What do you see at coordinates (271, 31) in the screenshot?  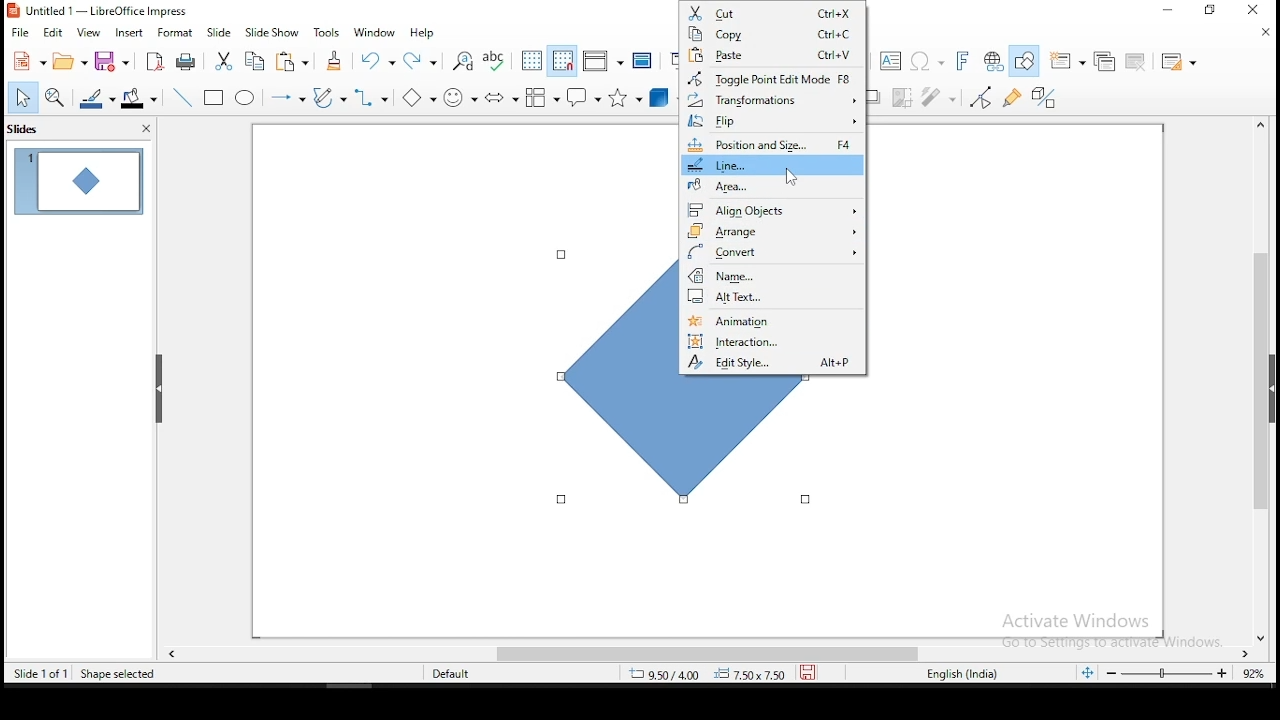 I see `slide show` at bounding box center [271, 31].